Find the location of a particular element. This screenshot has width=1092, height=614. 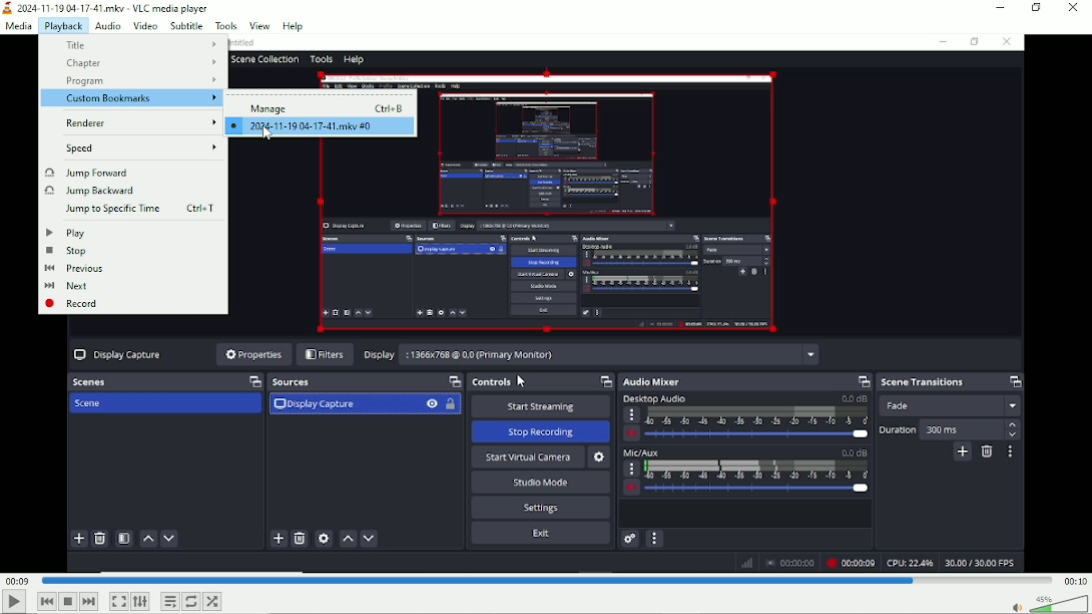

Next is located at coordinates (67, 286).